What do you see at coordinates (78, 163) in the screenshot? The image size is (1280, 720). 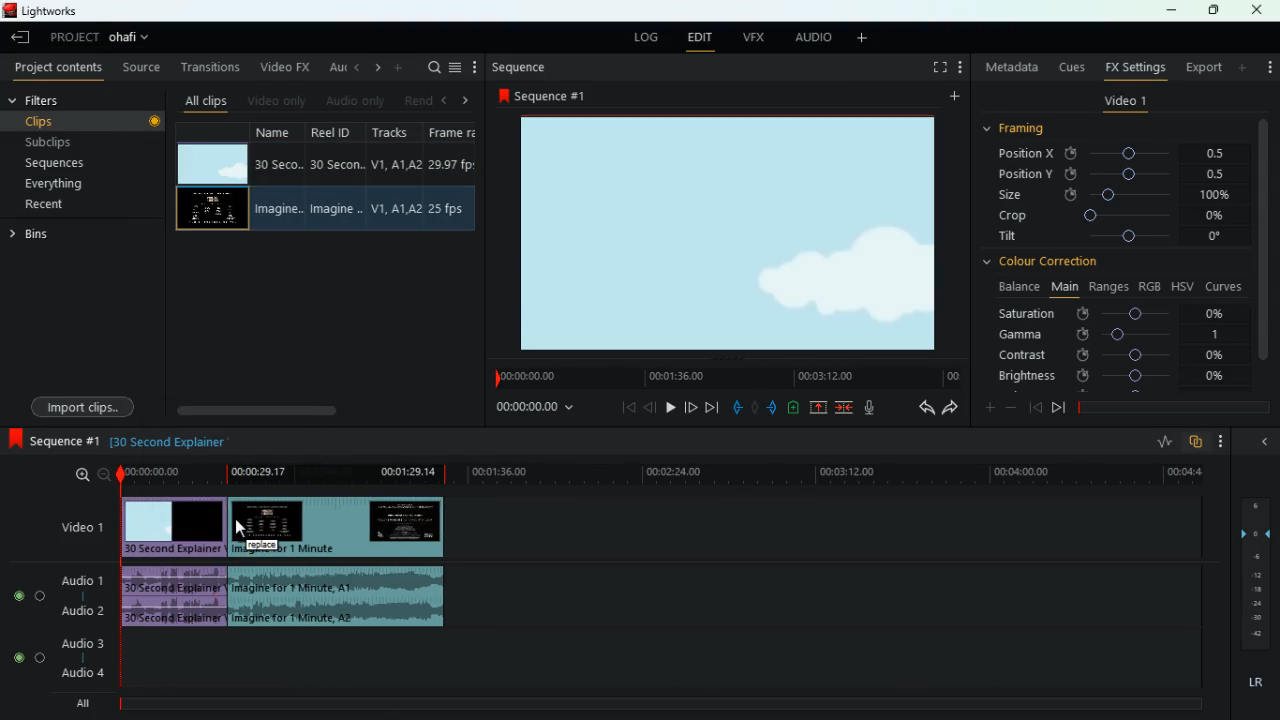 I see `sequences` at bounding box center [78, 163].